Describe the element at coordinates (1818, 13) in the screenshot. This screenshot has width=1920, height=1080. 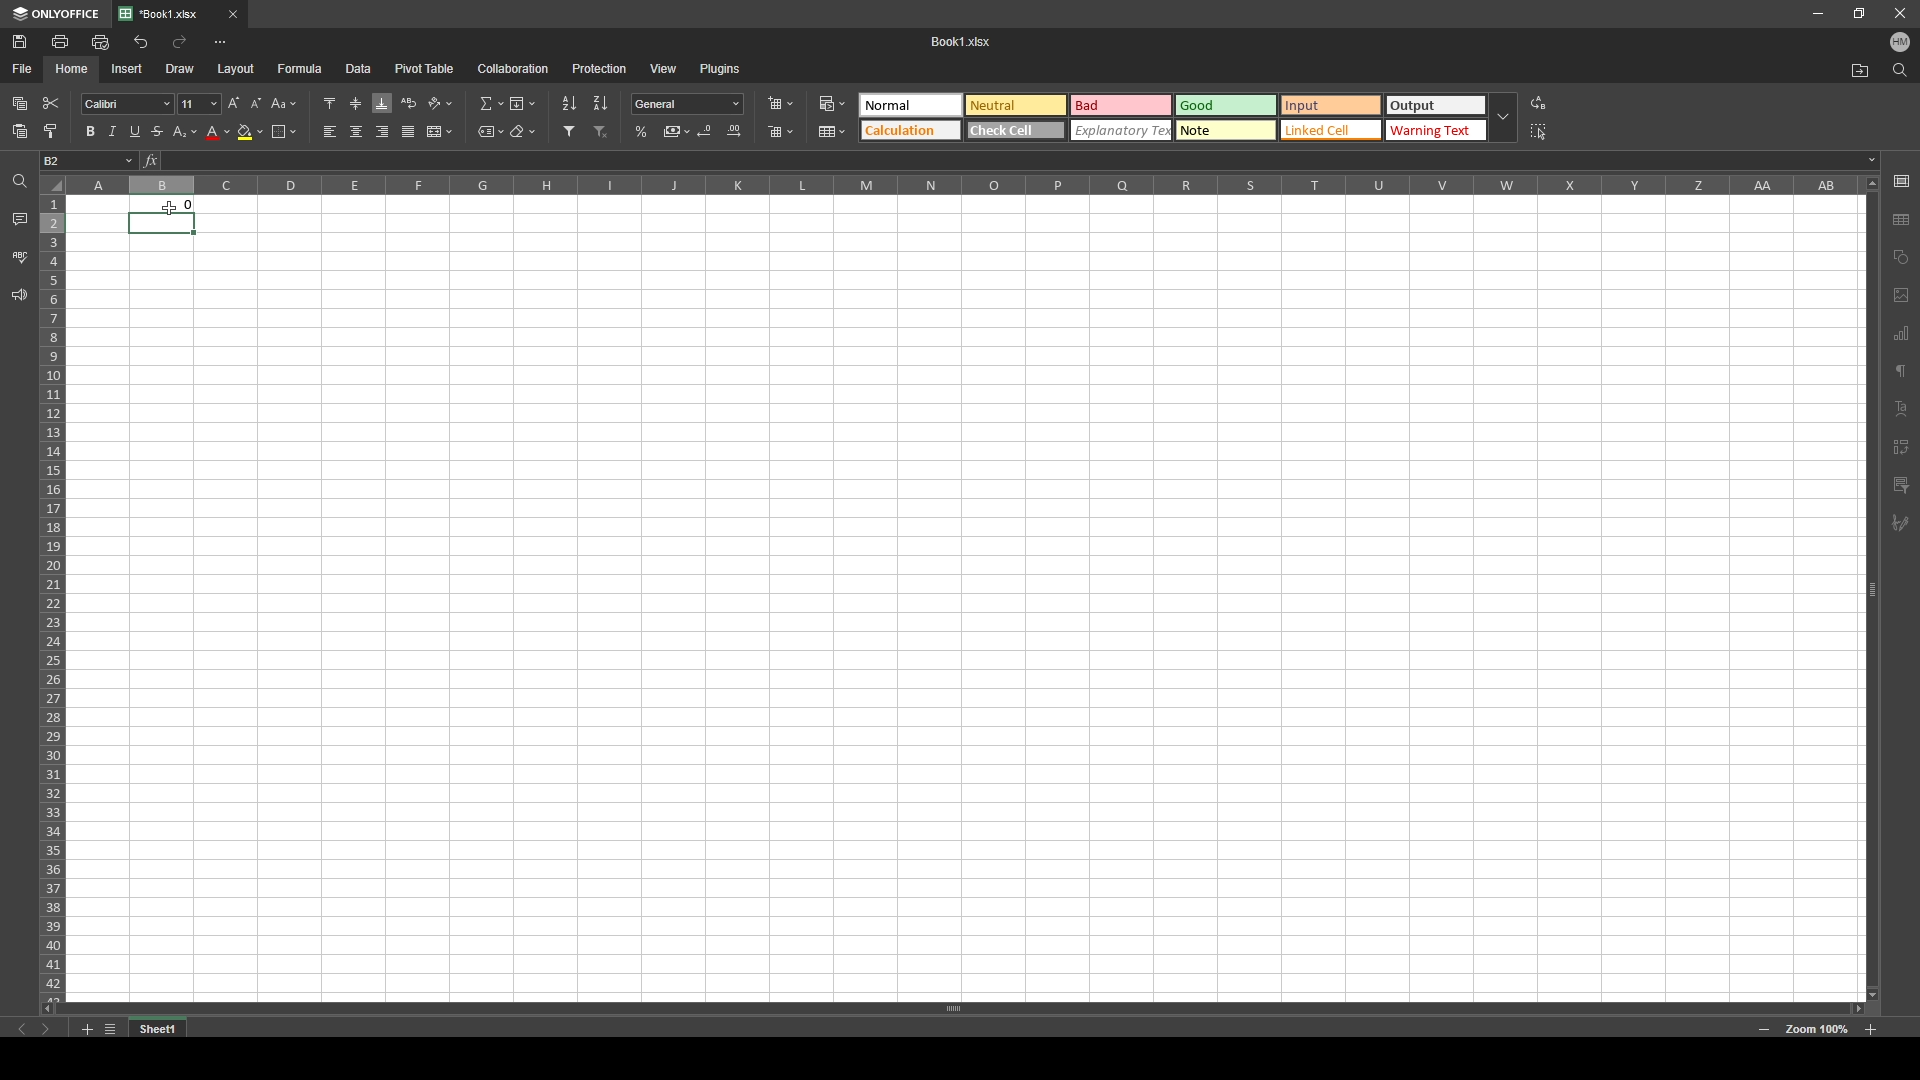
I see `minimize` at that location.